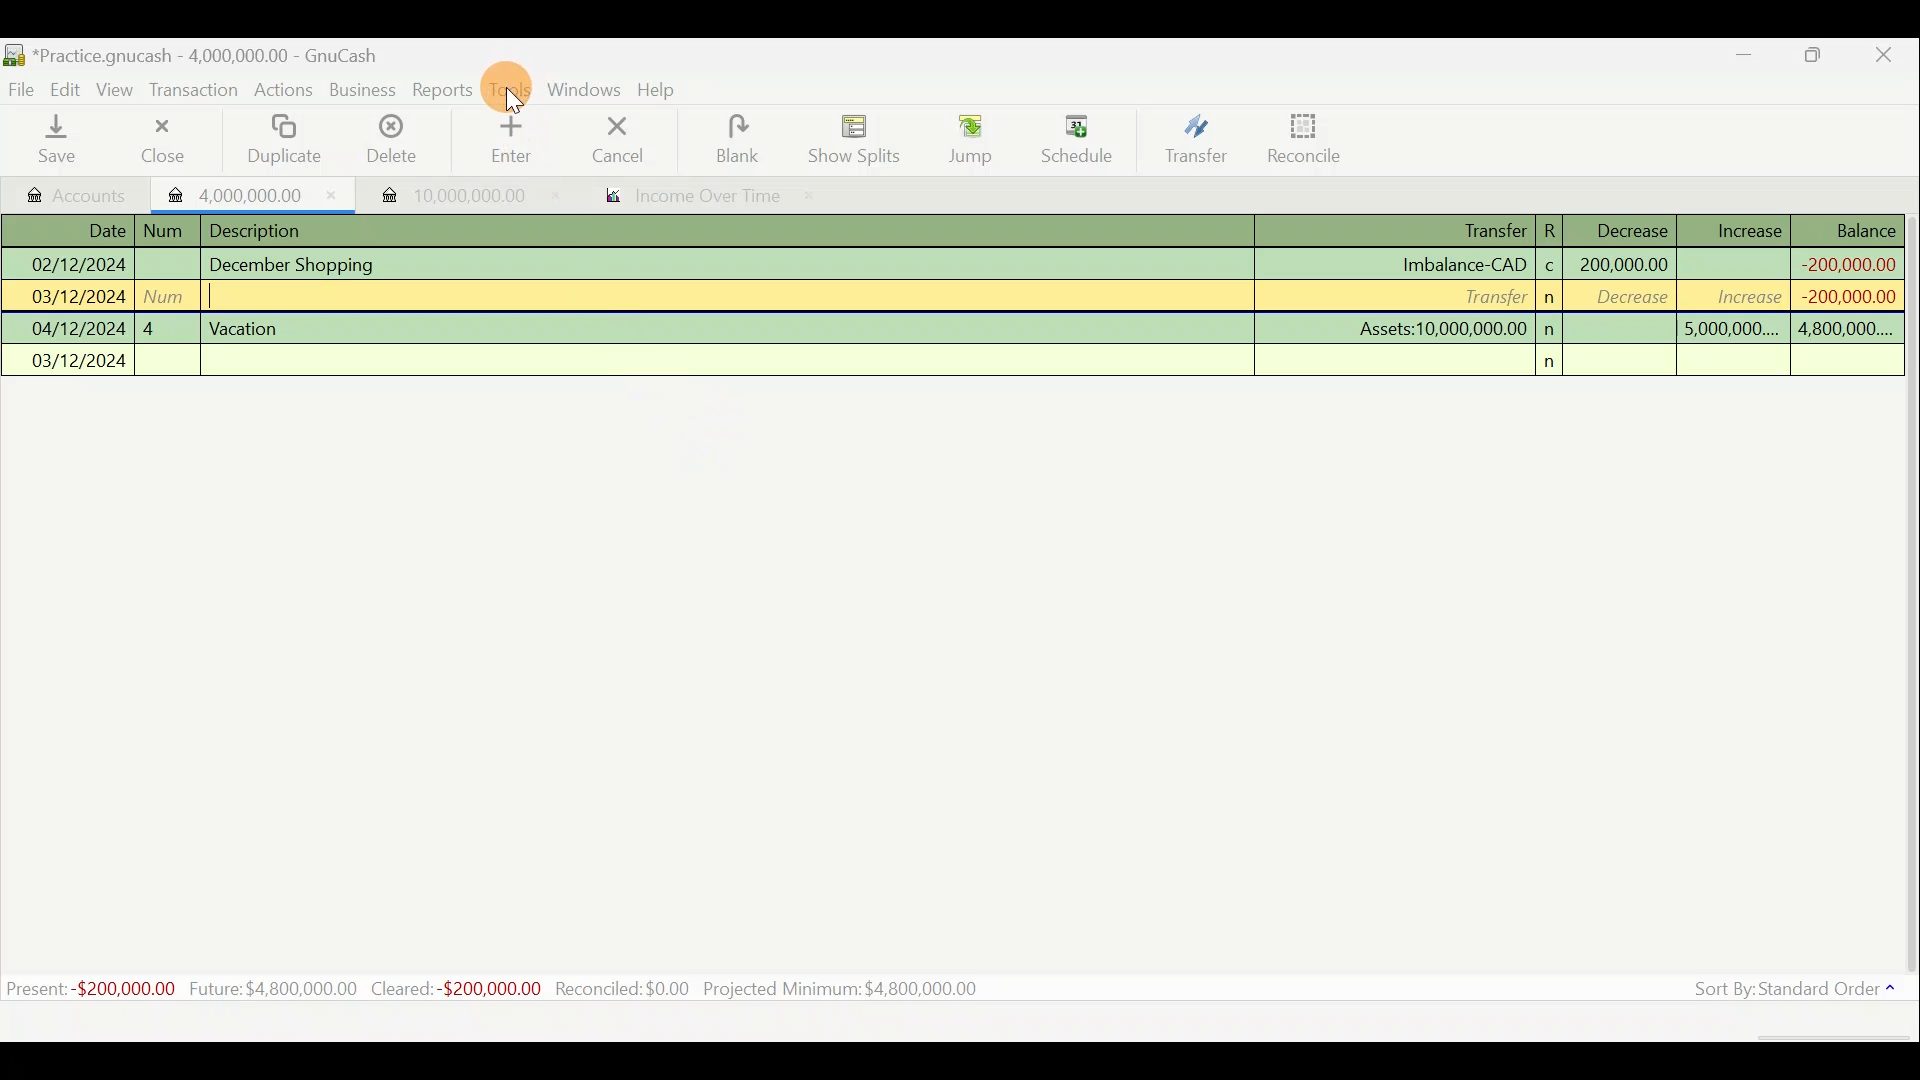  Describe the element at coordinates (287, 140) in the screenshot. I see `Duplicate` at that location.